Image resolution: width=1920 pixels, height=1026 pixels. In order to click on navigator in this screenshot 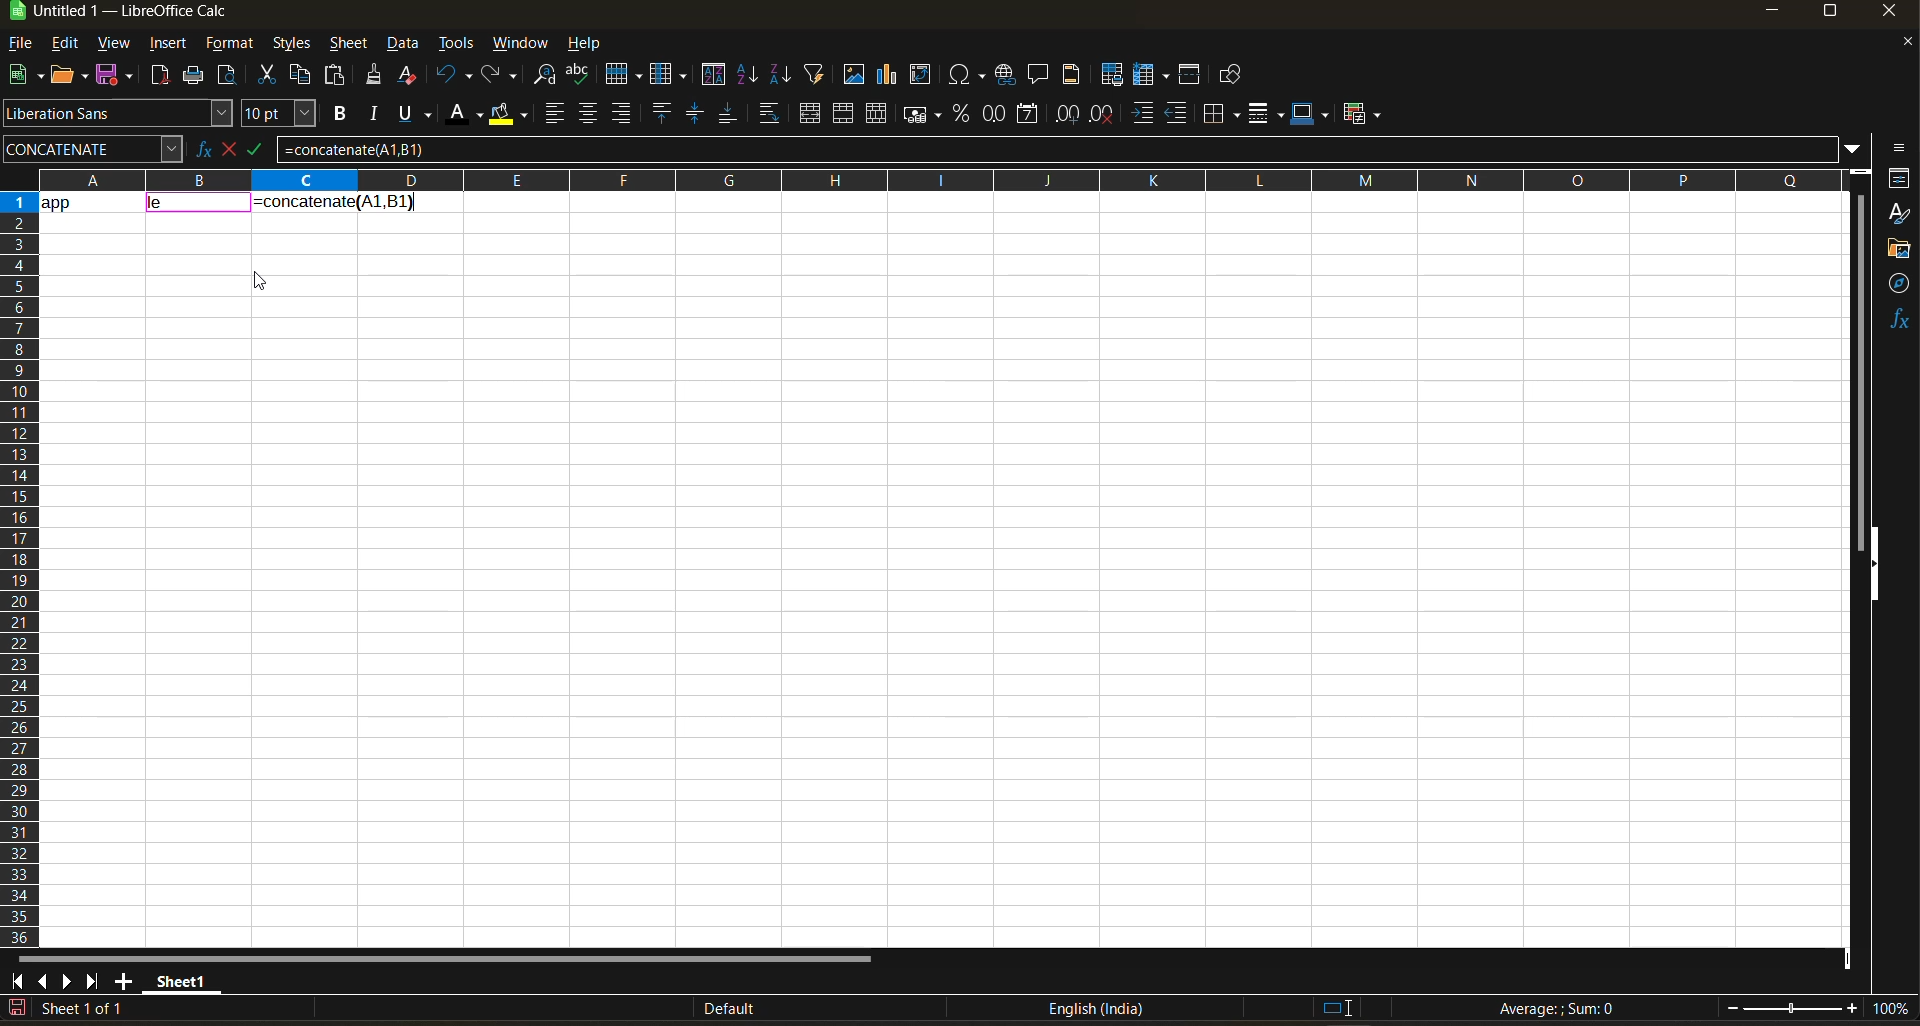, I will do `click(1900, 283)`.